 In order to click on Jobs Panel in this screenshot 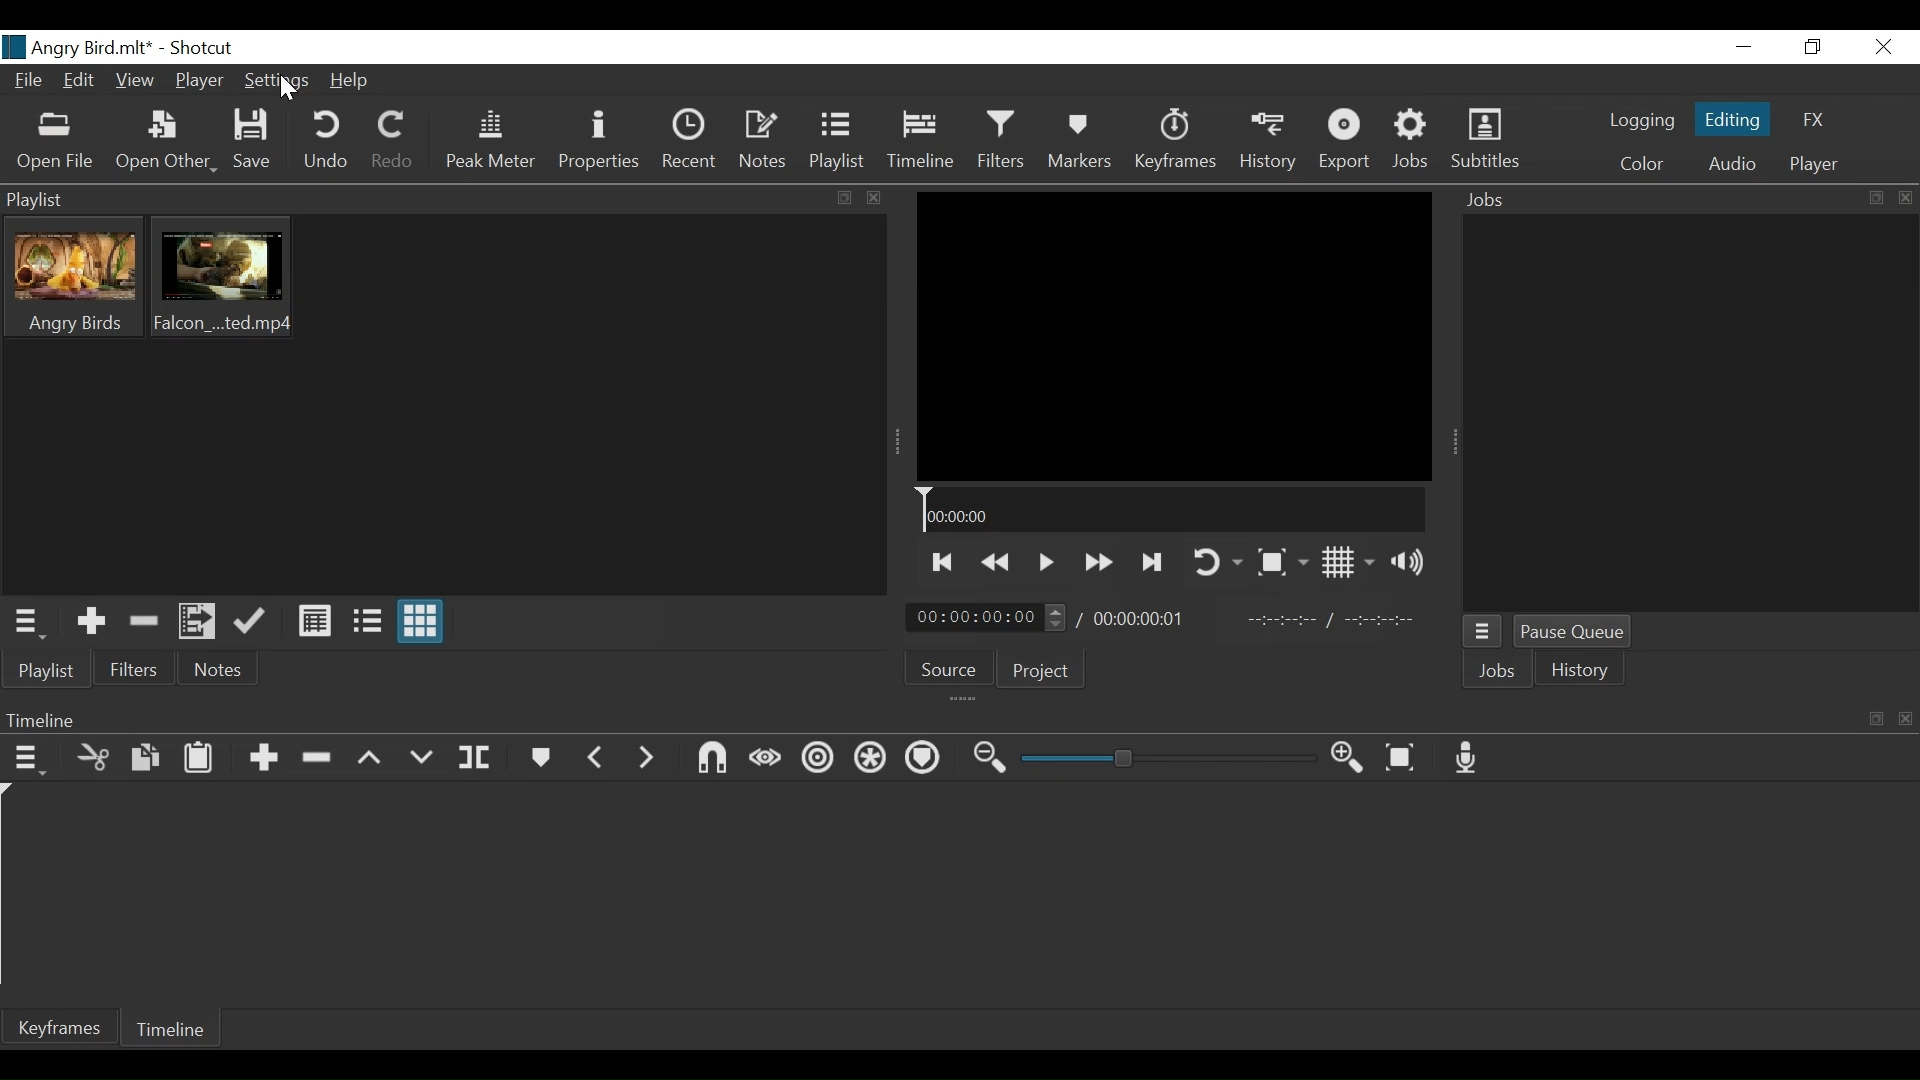, I will do `click(1690, 415)`.